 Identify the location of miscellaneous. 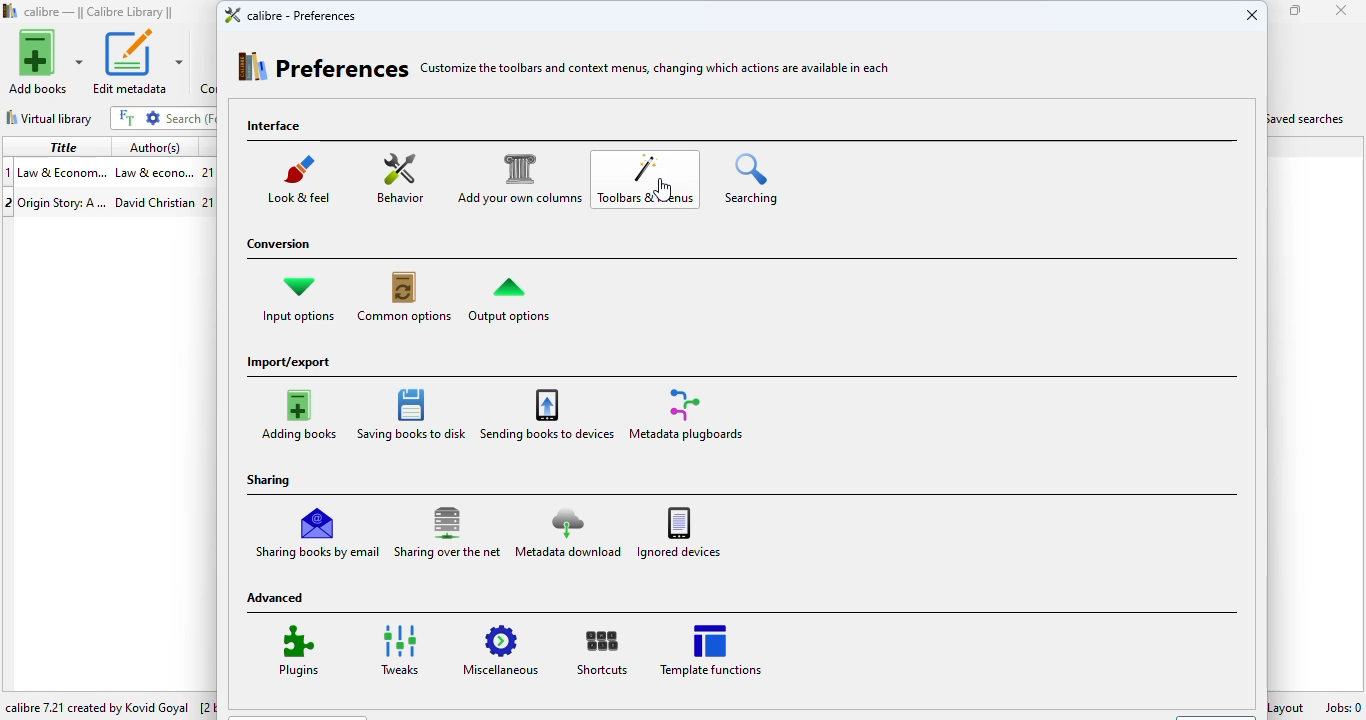
(502, 649).